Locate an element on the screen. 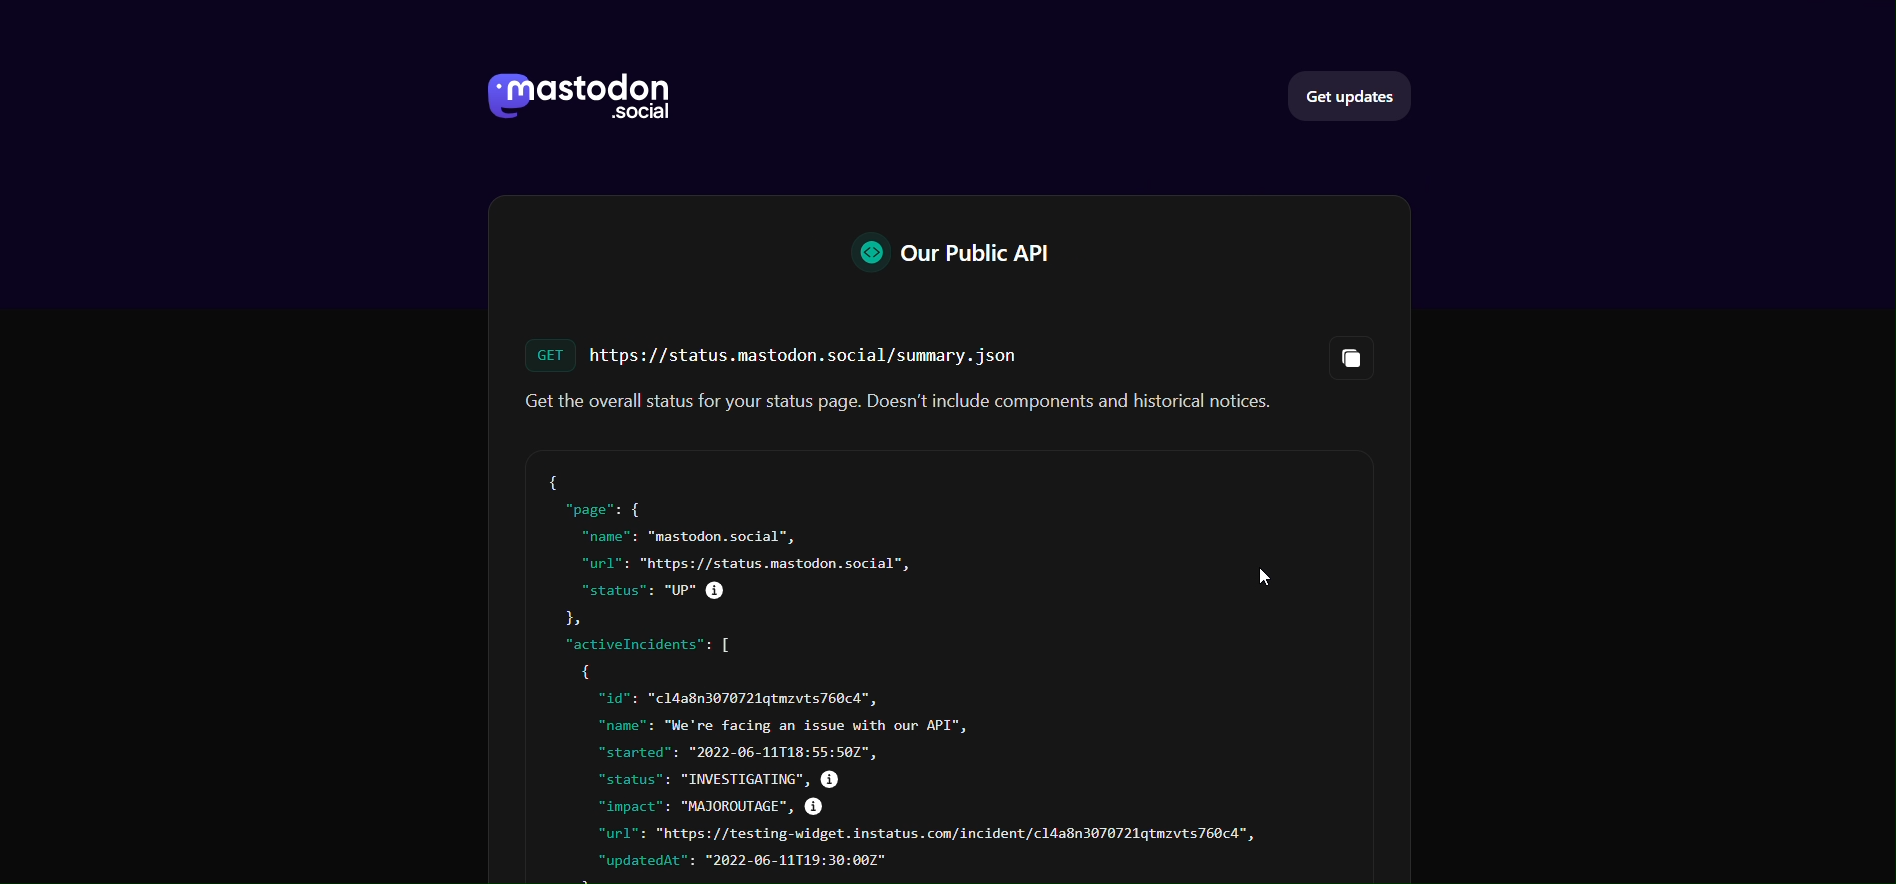  Get Updates is located at coordinates (1354, 100).